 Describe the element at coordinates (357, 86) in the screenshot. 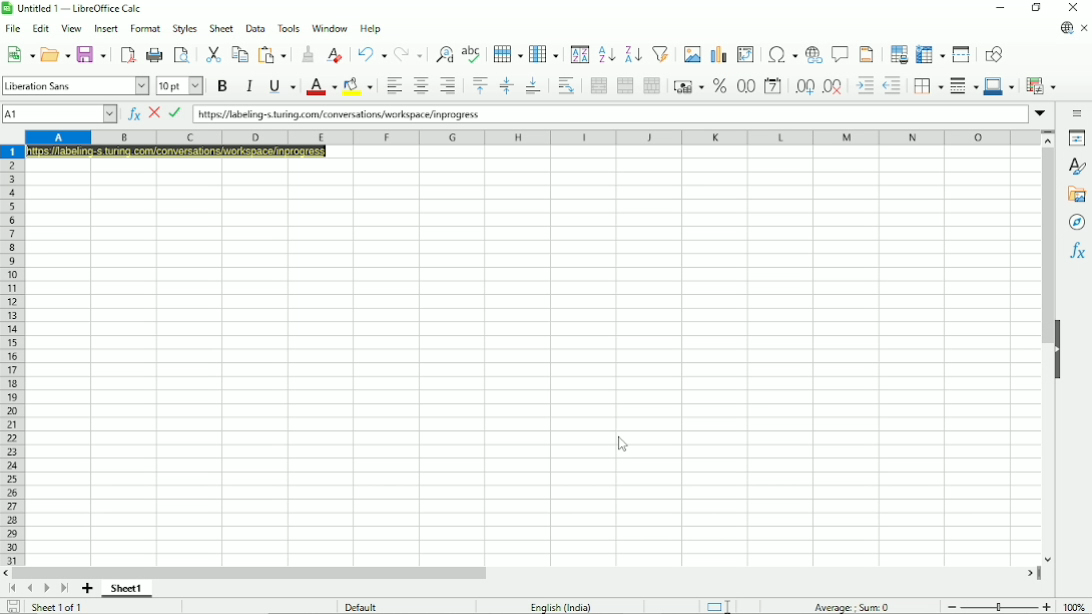

I see `Background color` at that location.